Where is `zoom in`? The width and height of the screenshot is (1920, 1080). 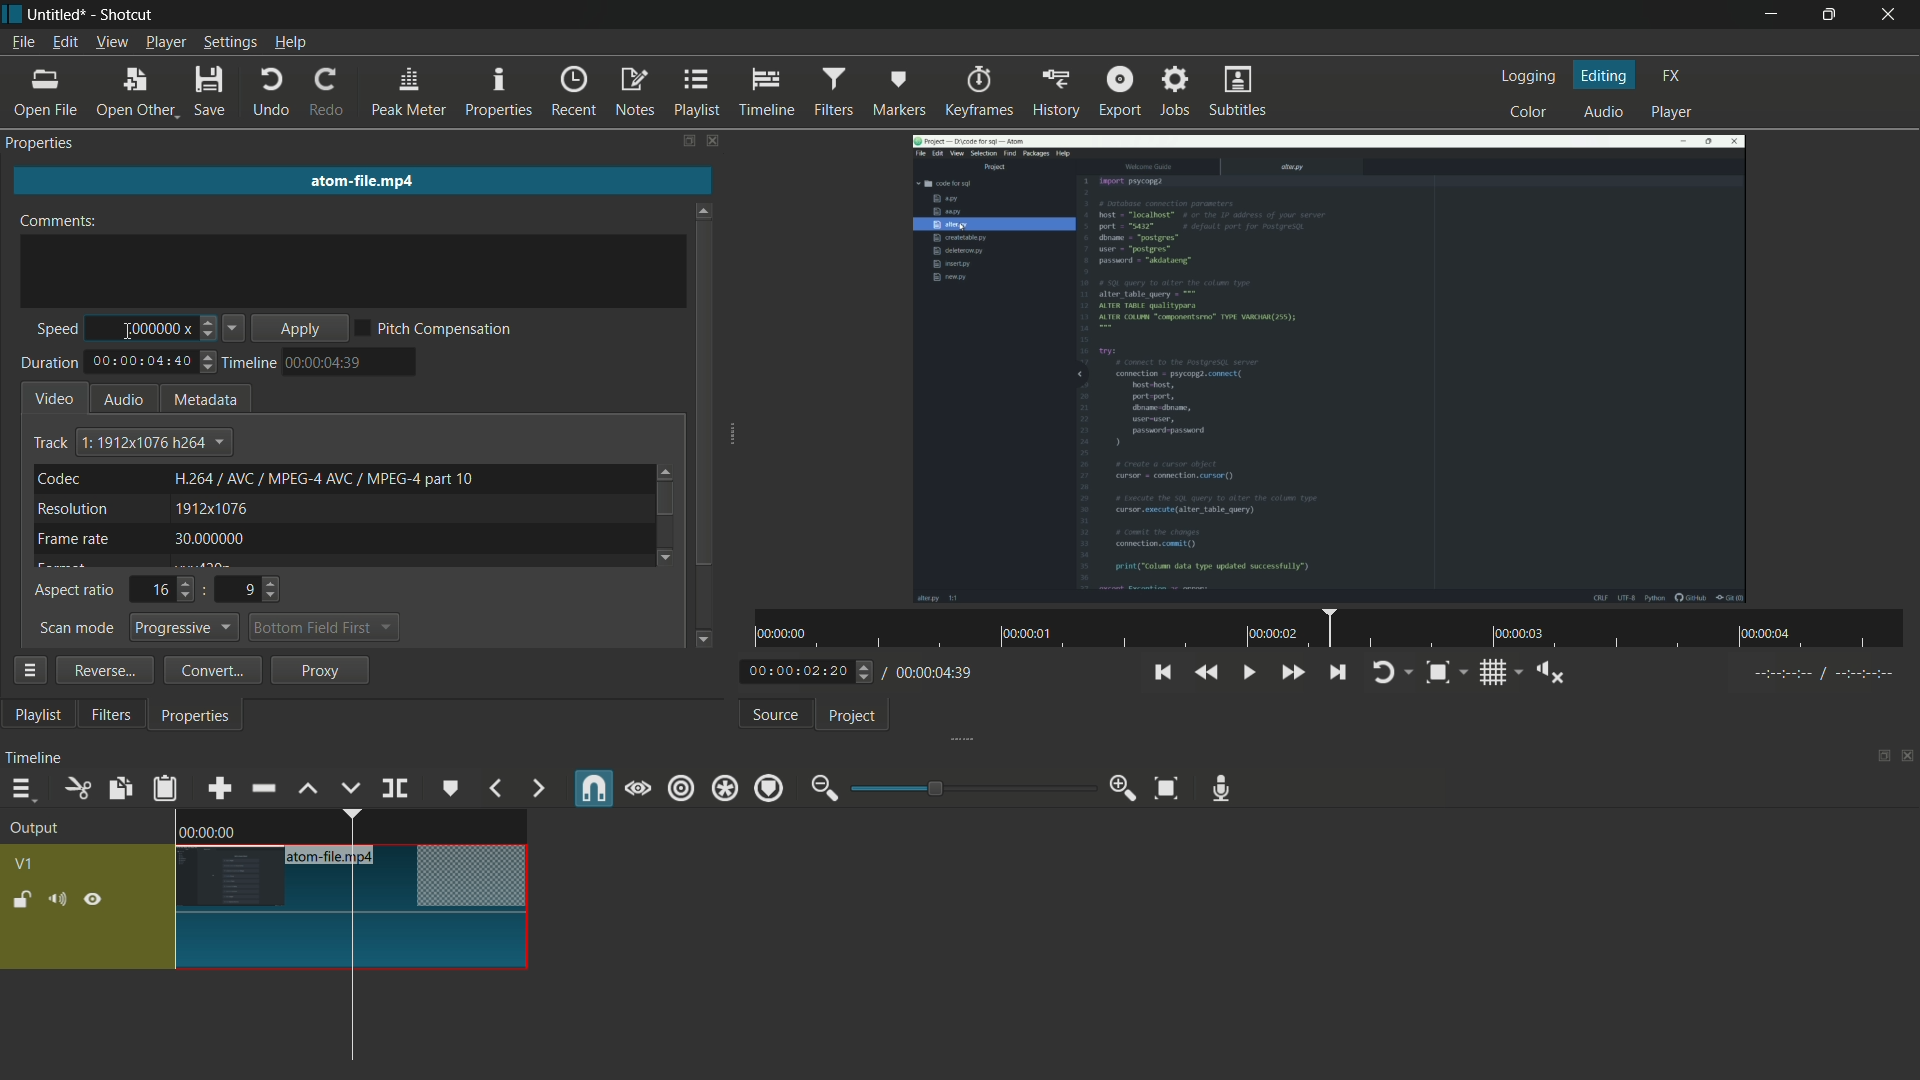
zoom in is located at coordinates (1125, 787).